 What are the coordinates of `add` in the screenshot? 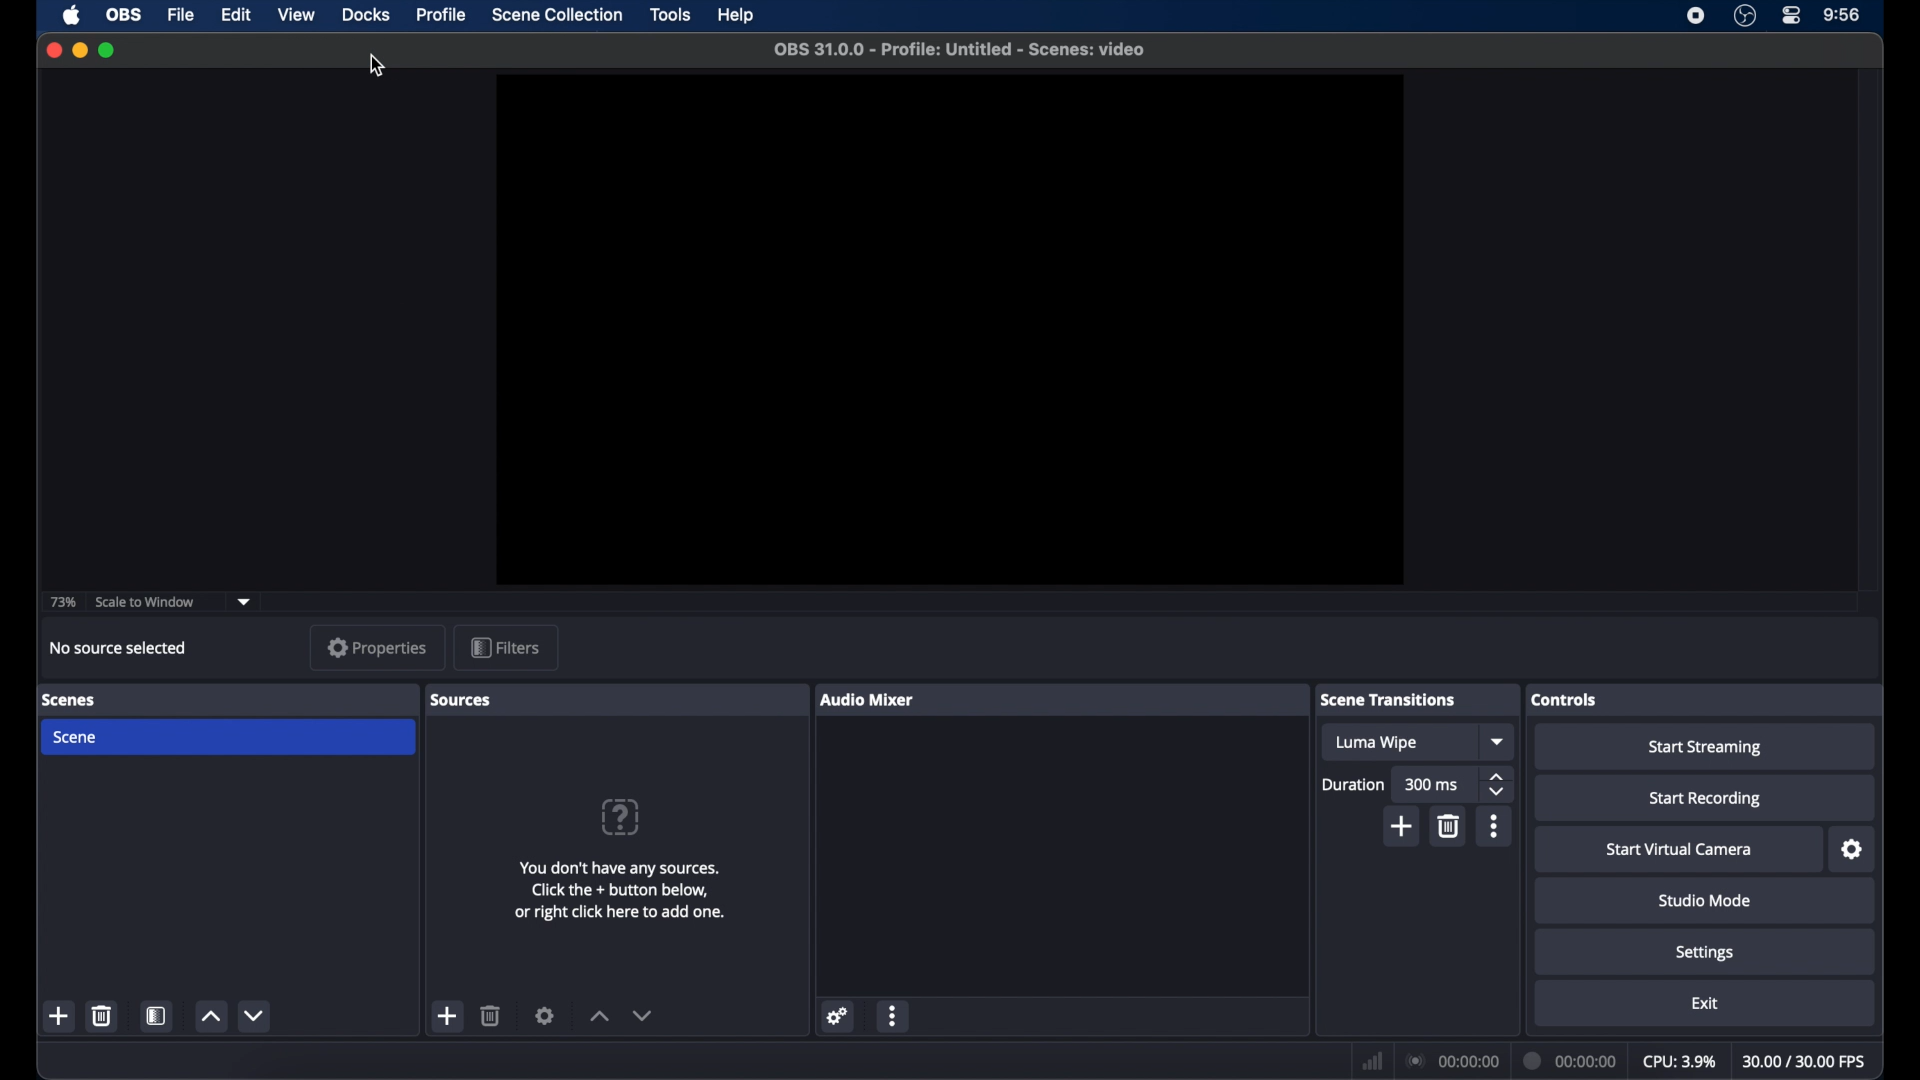 It's located at (448, 1016).